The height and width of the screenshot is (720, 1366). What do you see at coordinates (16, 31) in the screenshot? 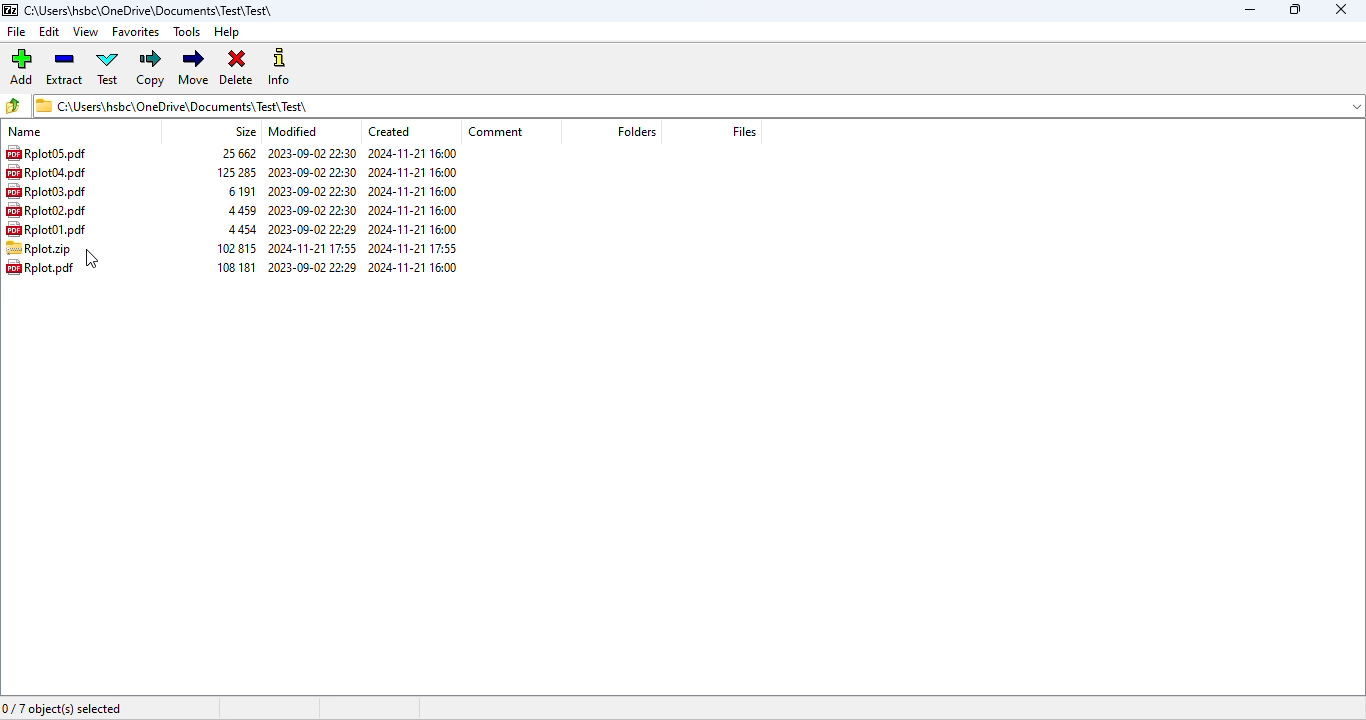
I see `file` at bounding box center [16, 31].